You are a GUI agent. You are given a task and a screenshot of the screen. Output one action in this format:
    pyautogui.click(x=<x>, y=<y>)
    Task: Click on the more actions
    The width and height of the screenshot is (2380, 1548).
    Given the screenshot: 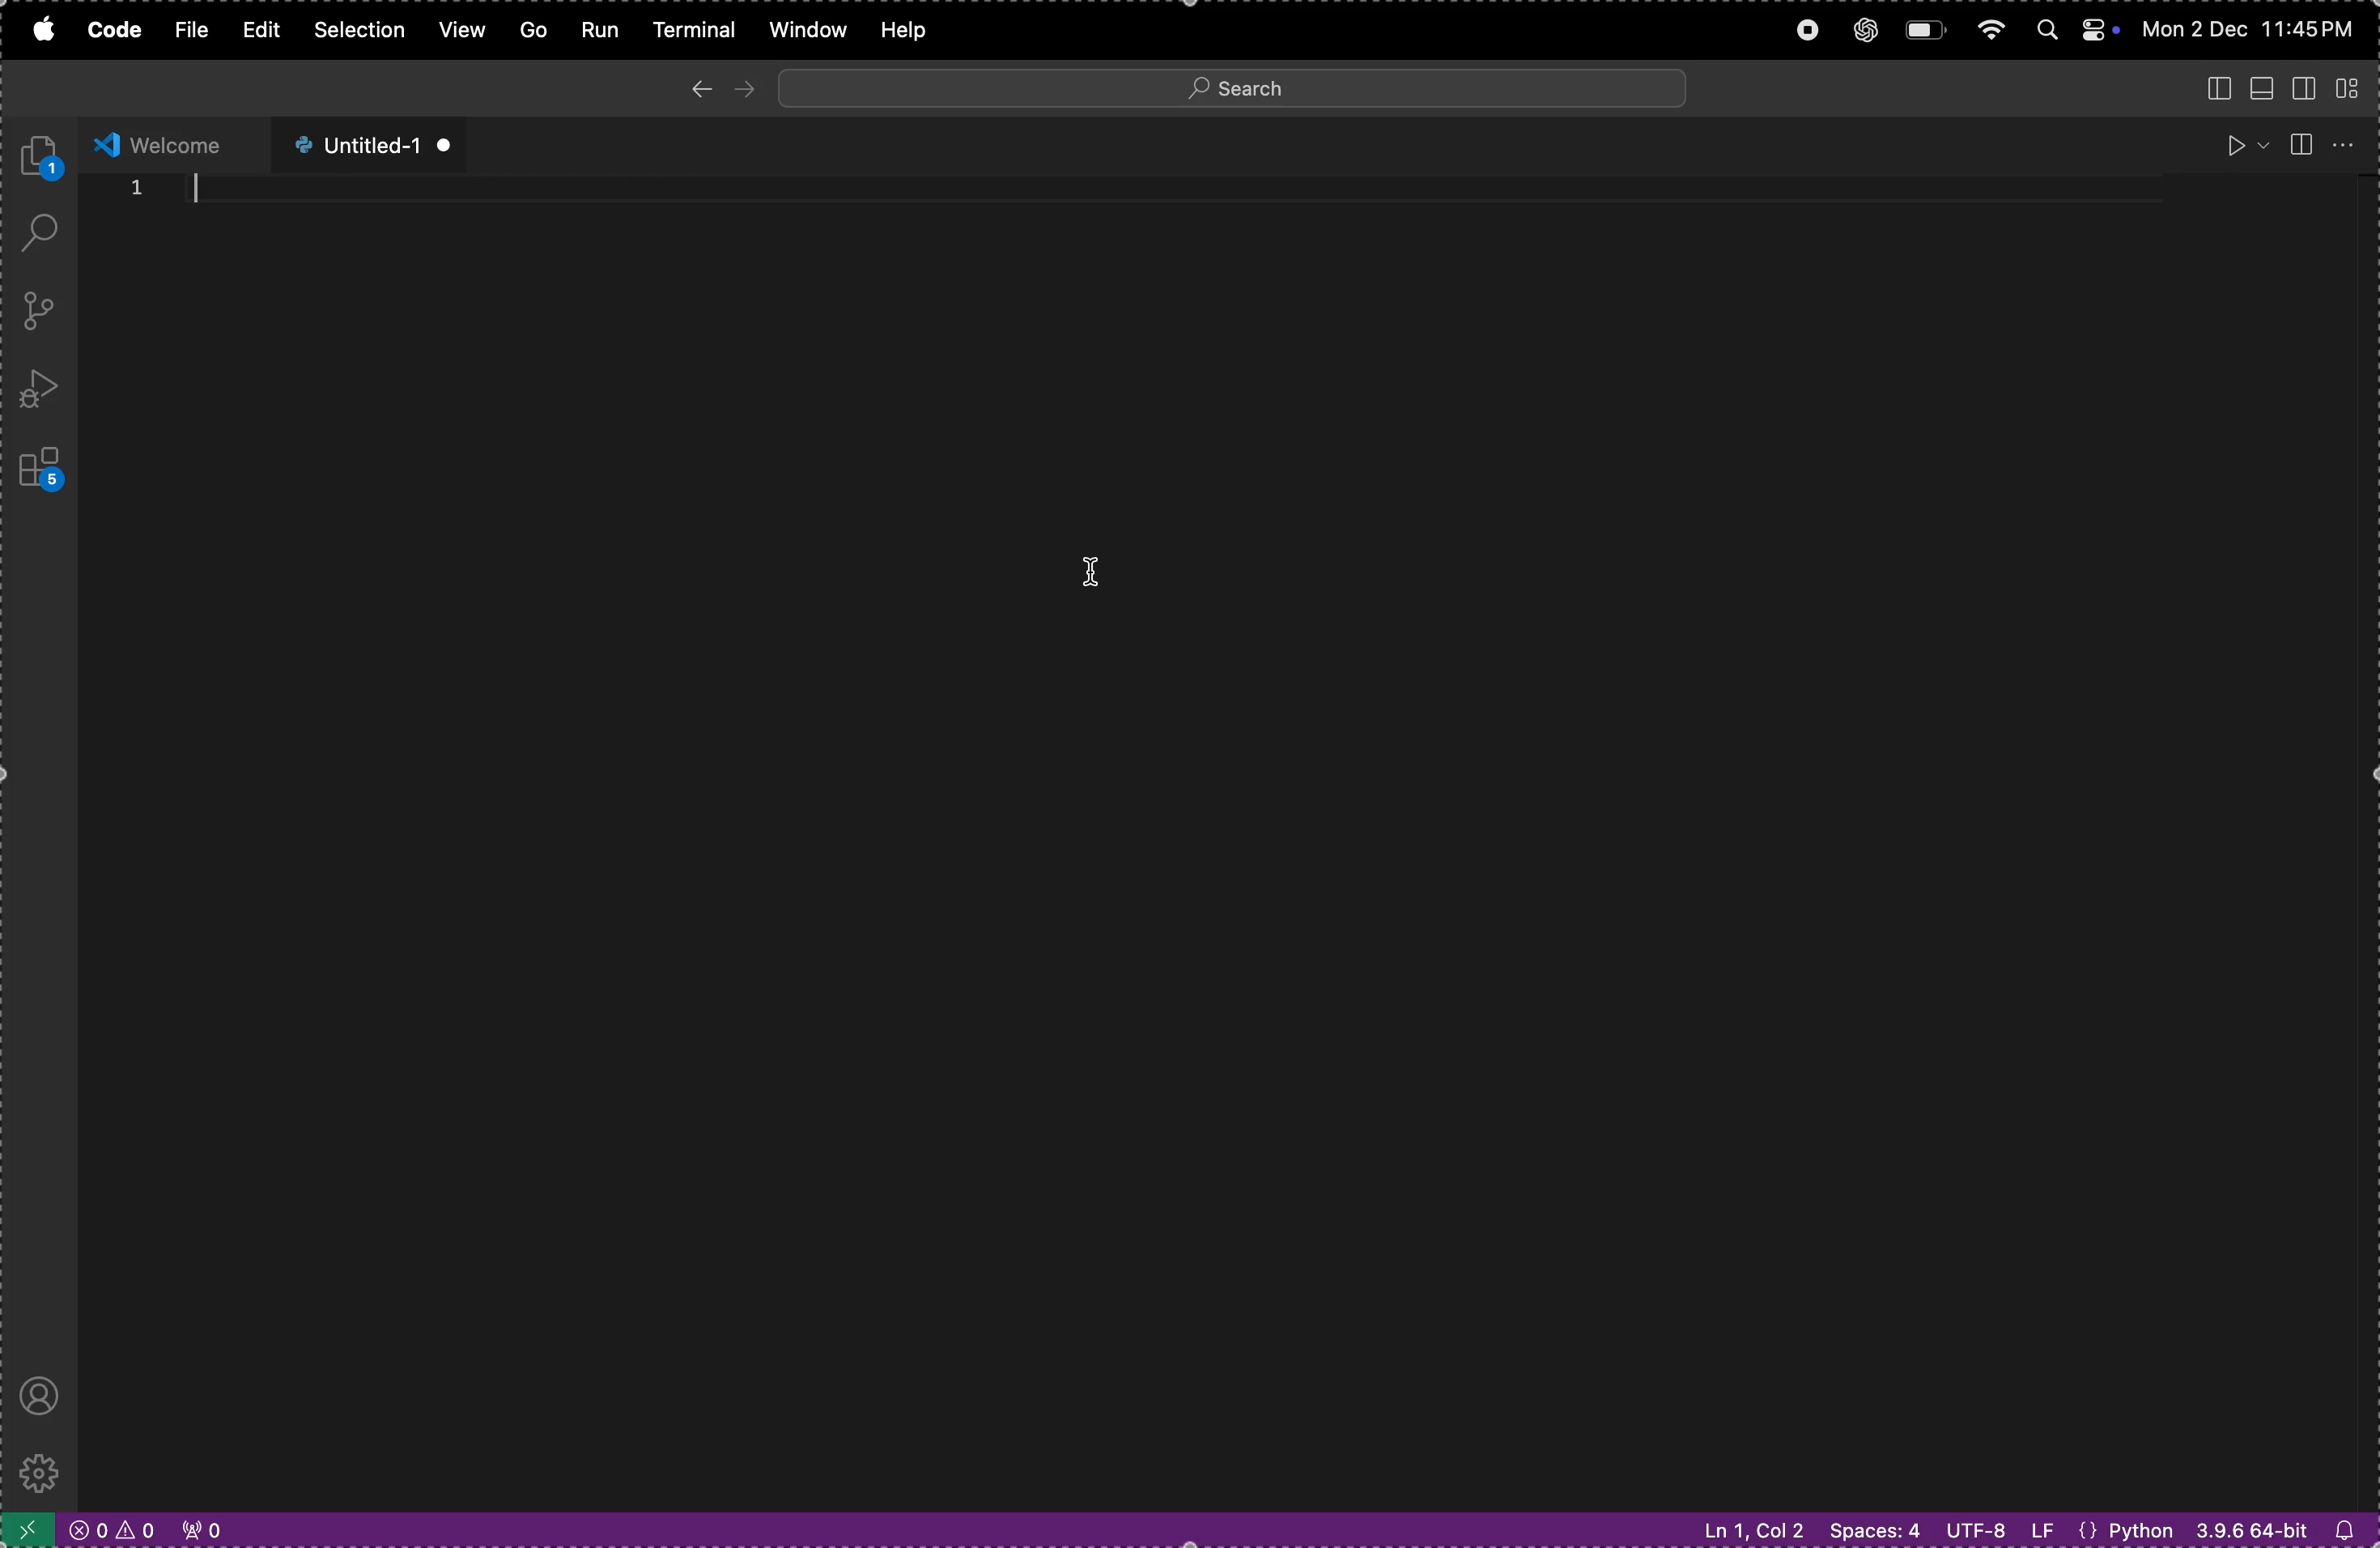 What is the action you would take?
    pyautogui.click(x=2350, y=140)
    